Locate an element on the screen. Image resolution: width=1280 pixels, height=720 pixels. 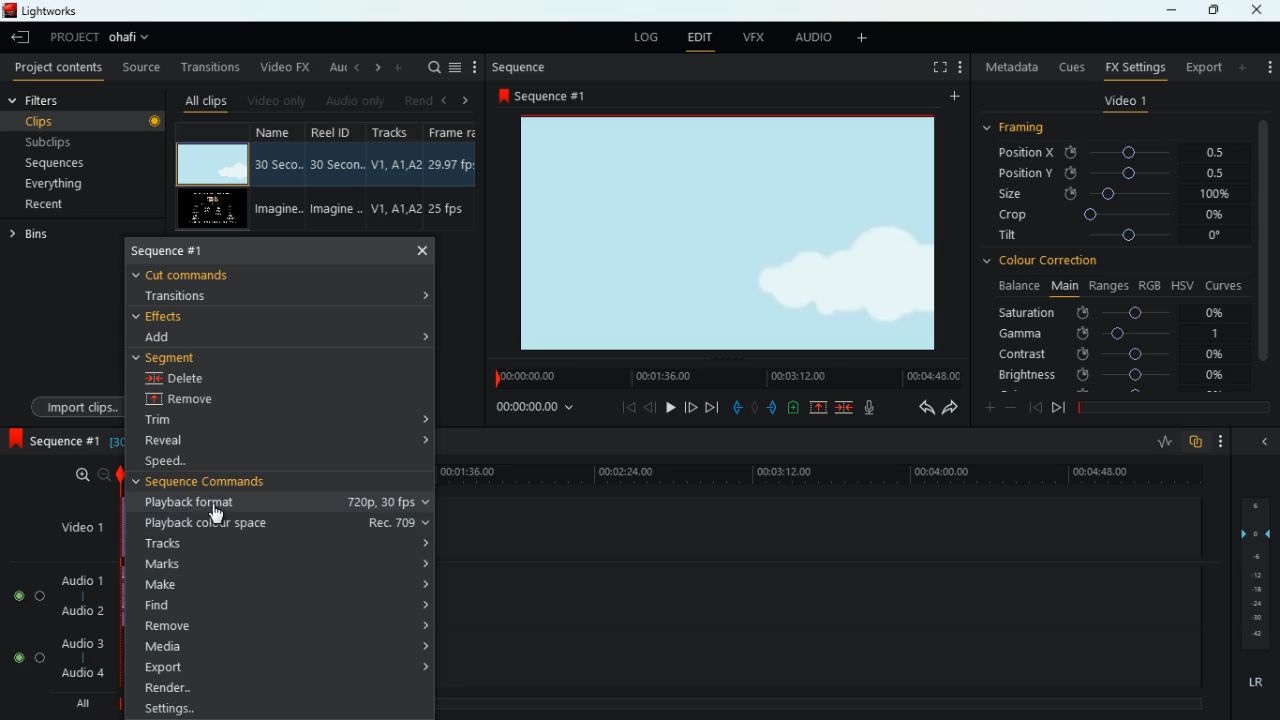
playback colour space is located at coordinates (287, 523).